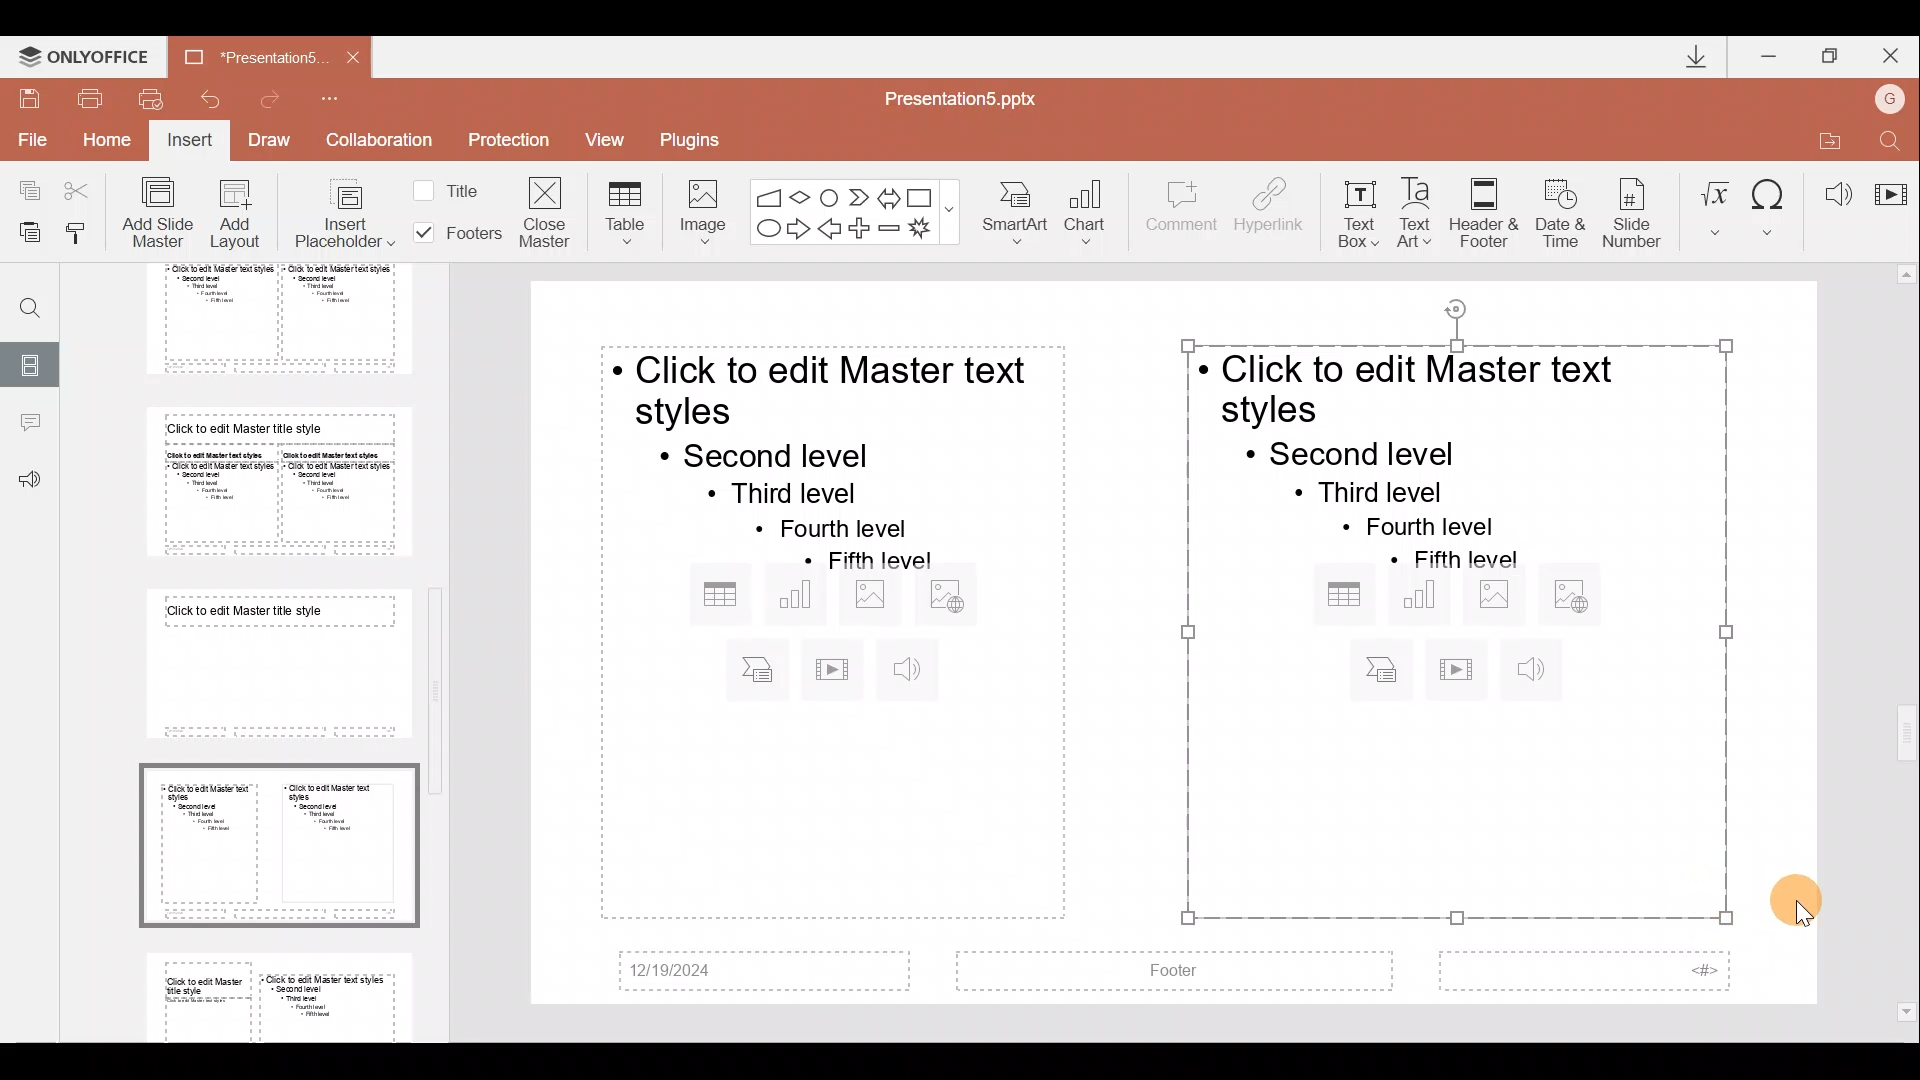 Image resolution: width=1920 pixels, height=1080 pixels. What do you see at coordinates (768, 194) in the screenshot?
I see `Flowchart - manual input` at bounding box center [768, 194].